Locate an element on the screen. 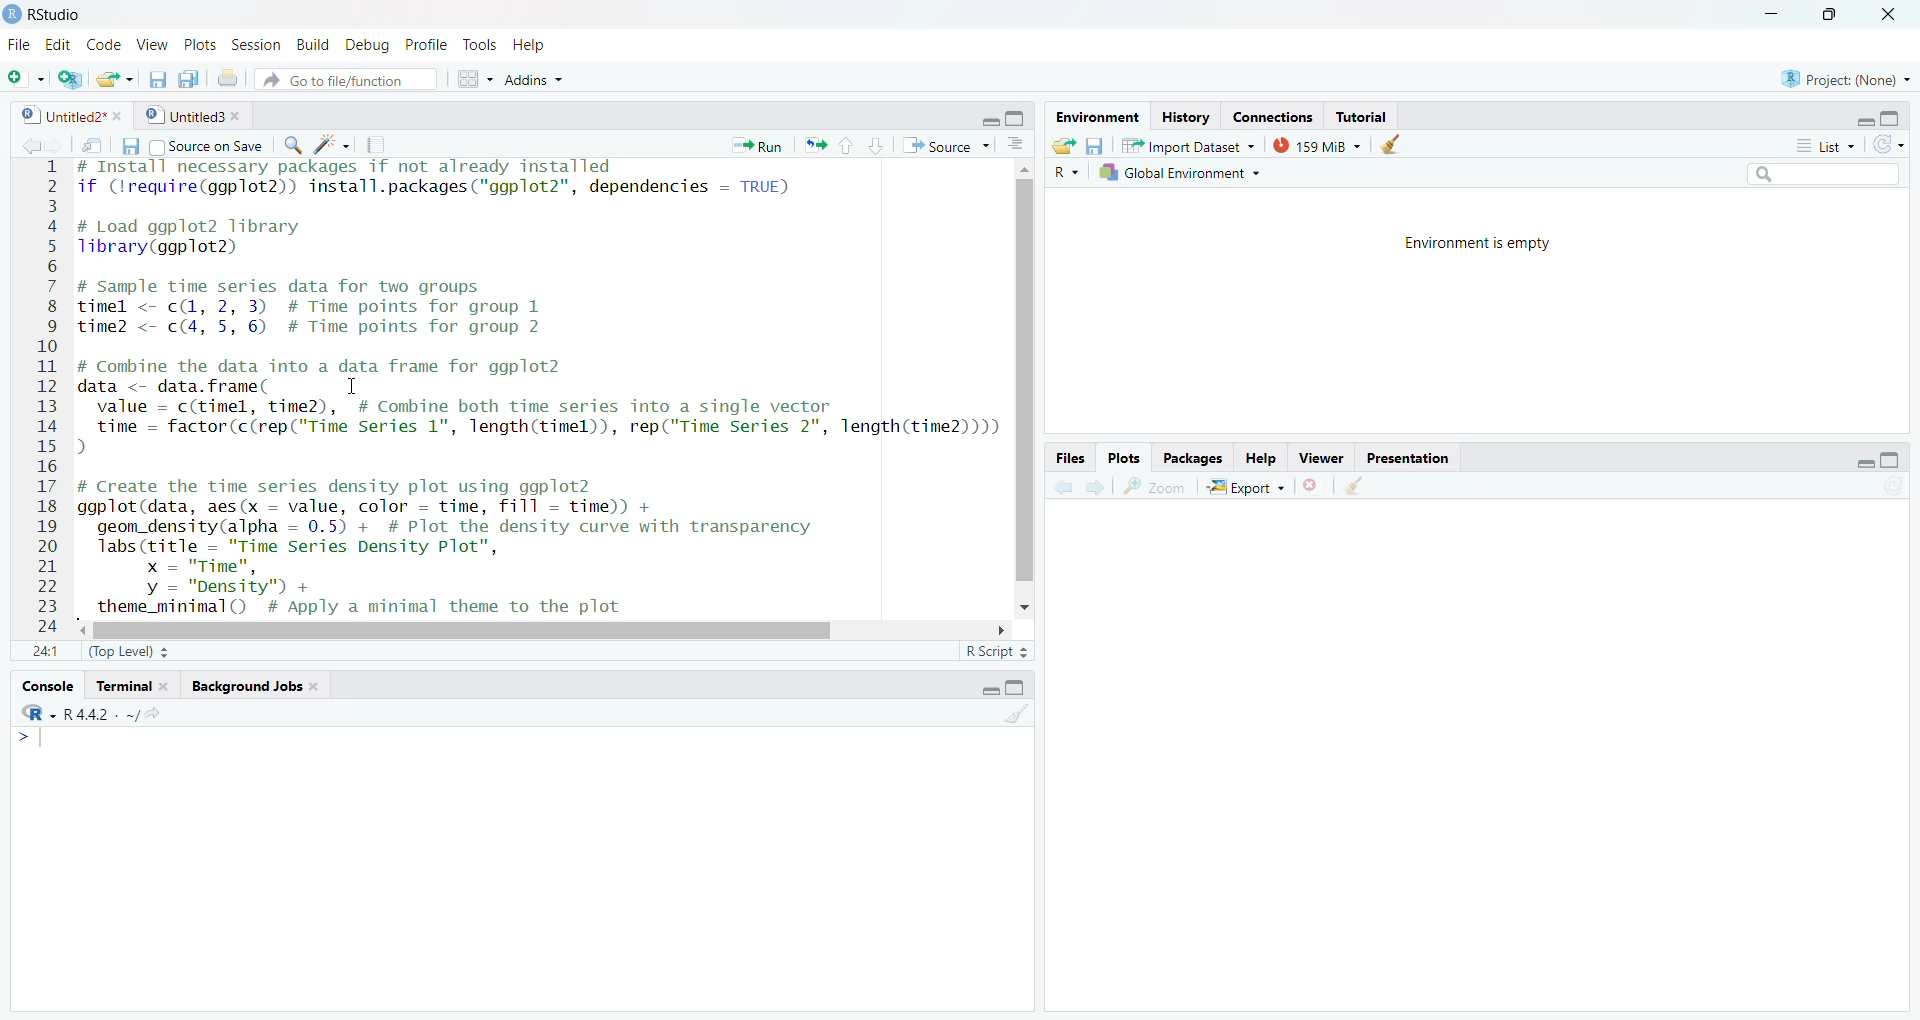 The height and width of the screenshot is (1020, 1920). Cursor is located at coordinates (353, 385).